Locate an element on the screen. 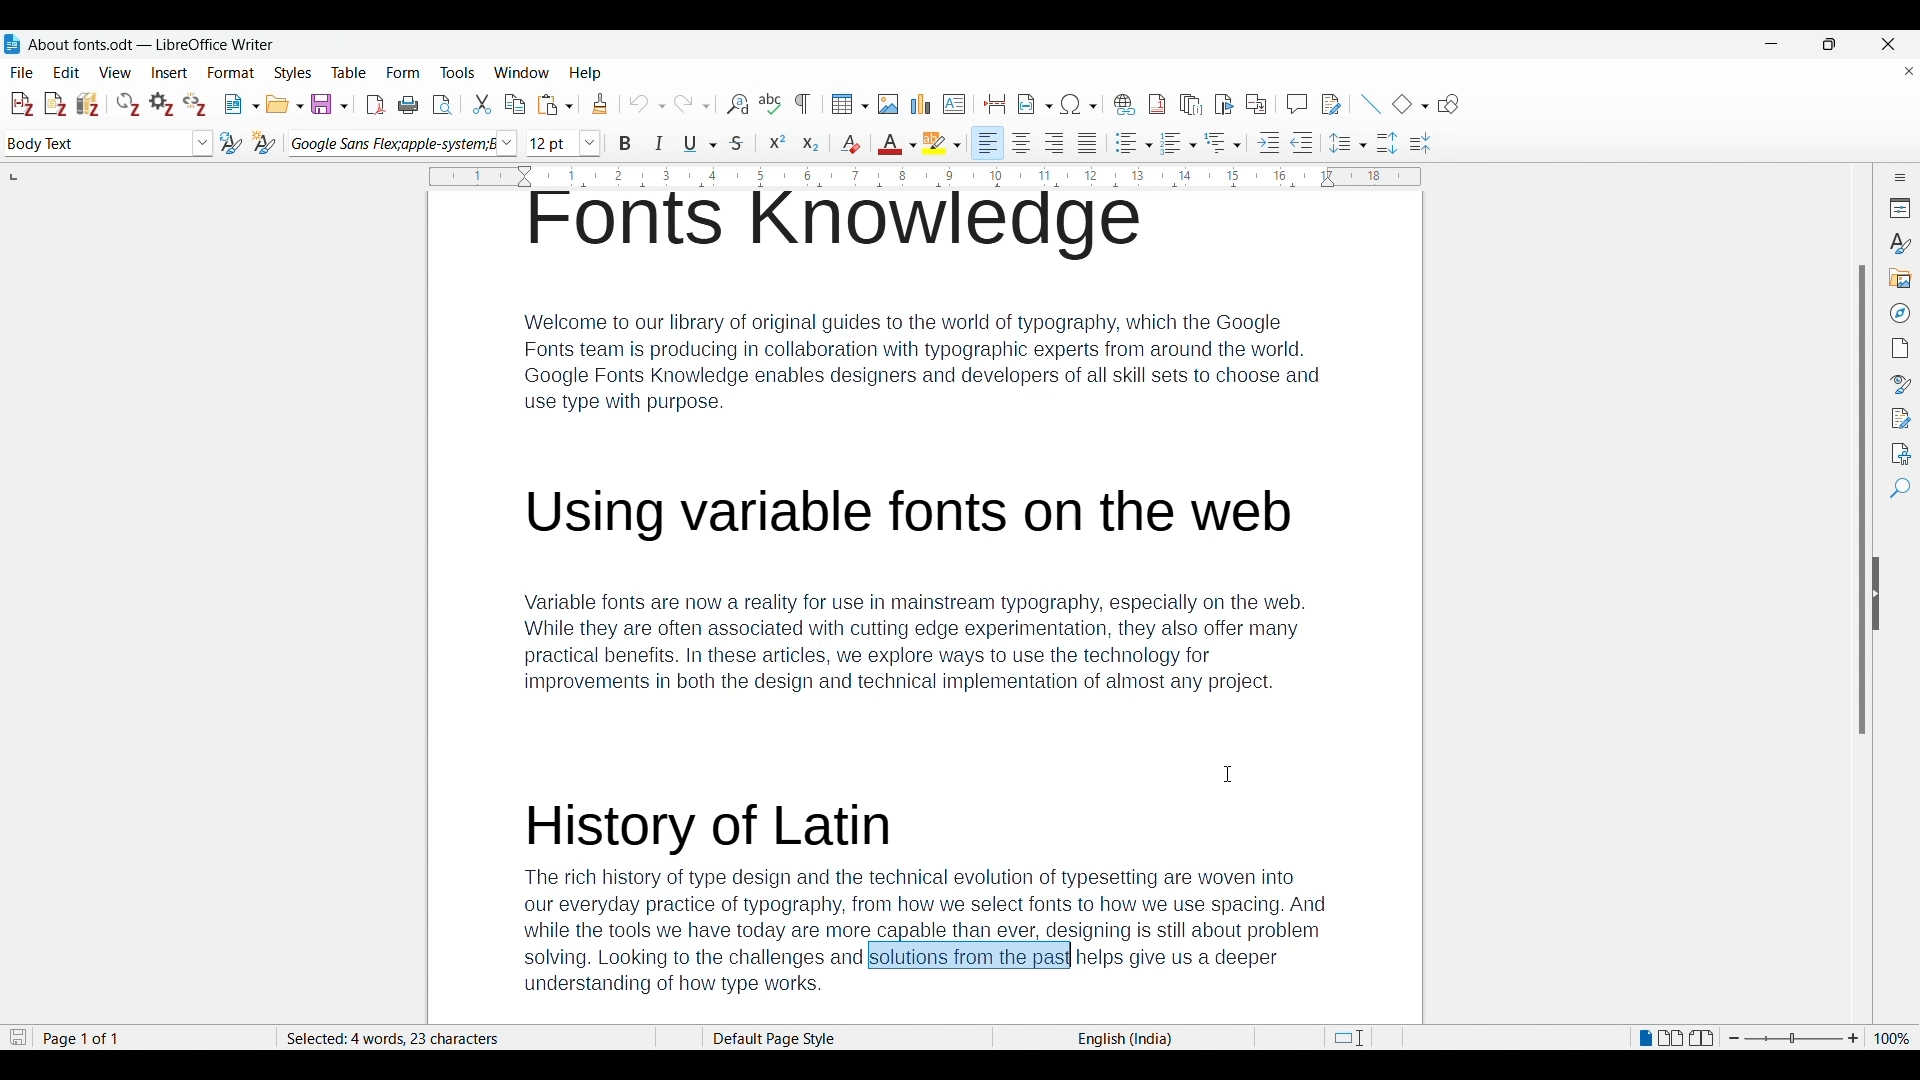  Table menu is located at coordinates (350, 72).